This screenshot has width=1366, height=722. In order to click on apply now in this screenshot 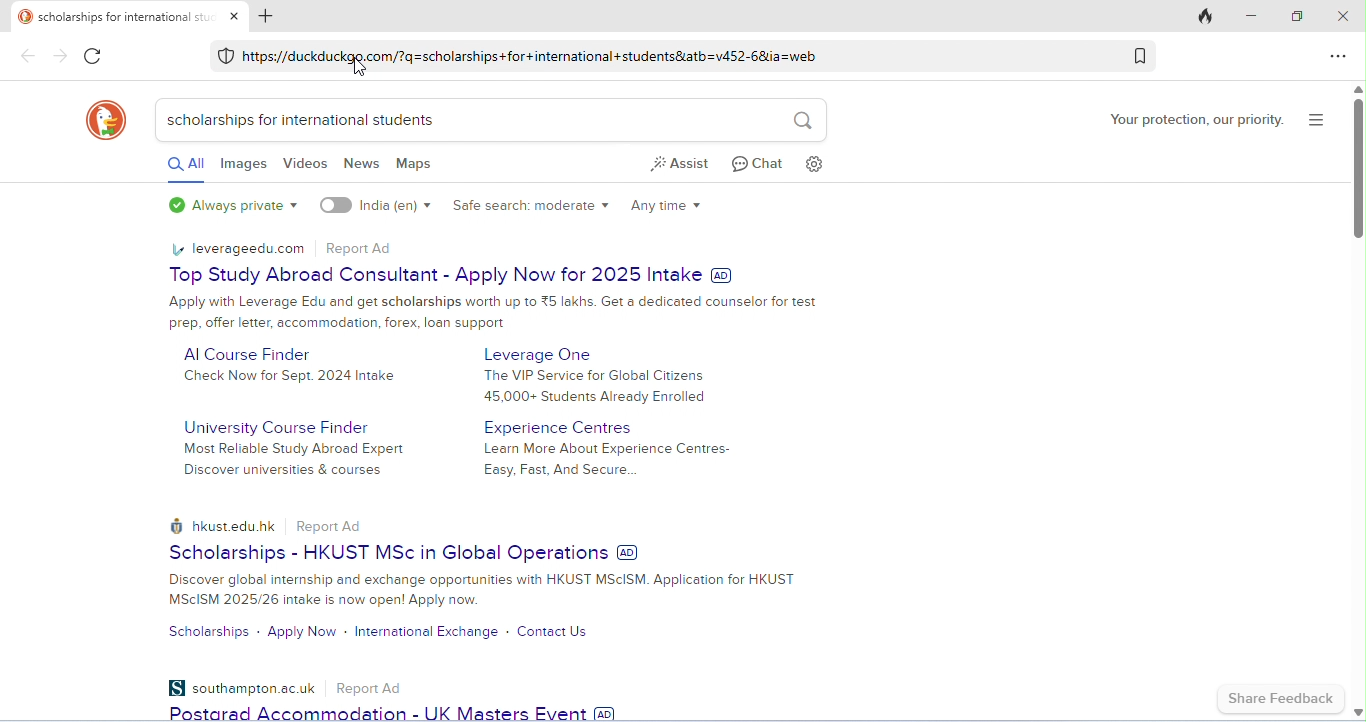, I will do `click(295, 630)`.